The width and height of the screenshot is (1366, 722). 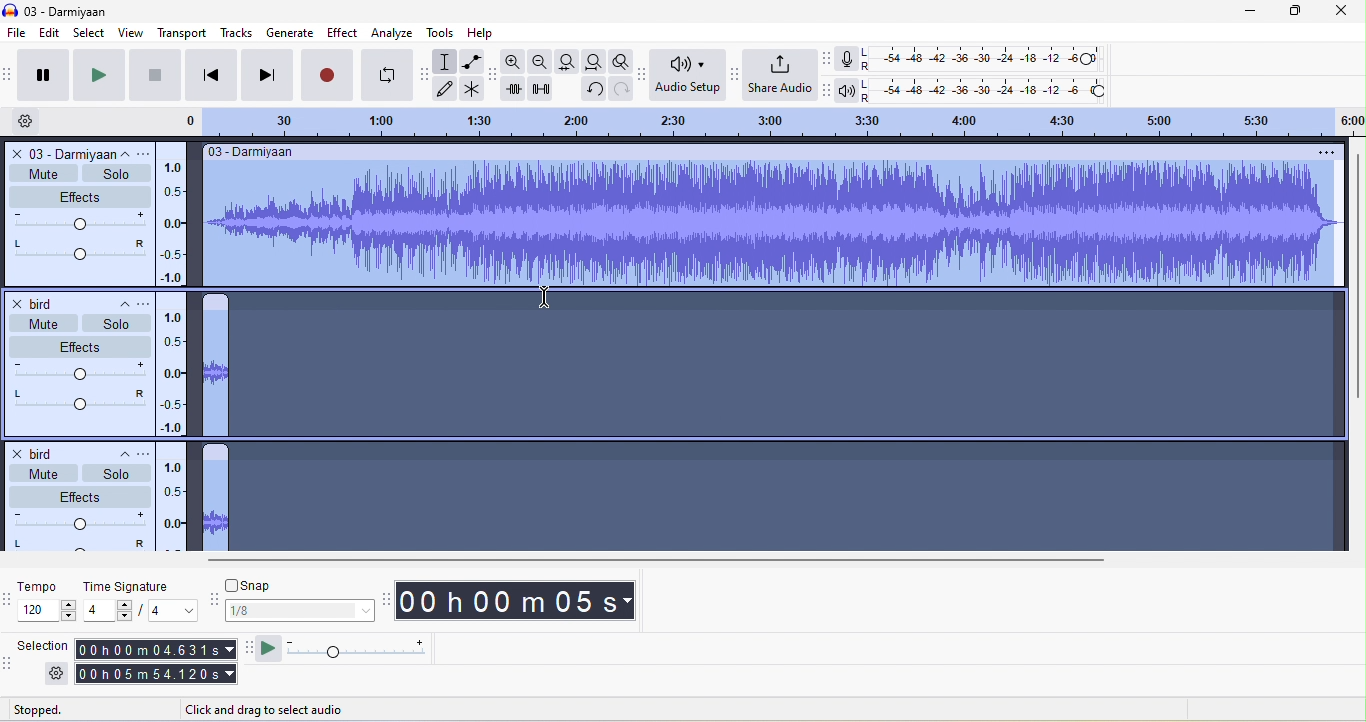 What do you see at coordinates (172, 506) in the screenshot?
I see `linear` at bounding box center [172, 506].